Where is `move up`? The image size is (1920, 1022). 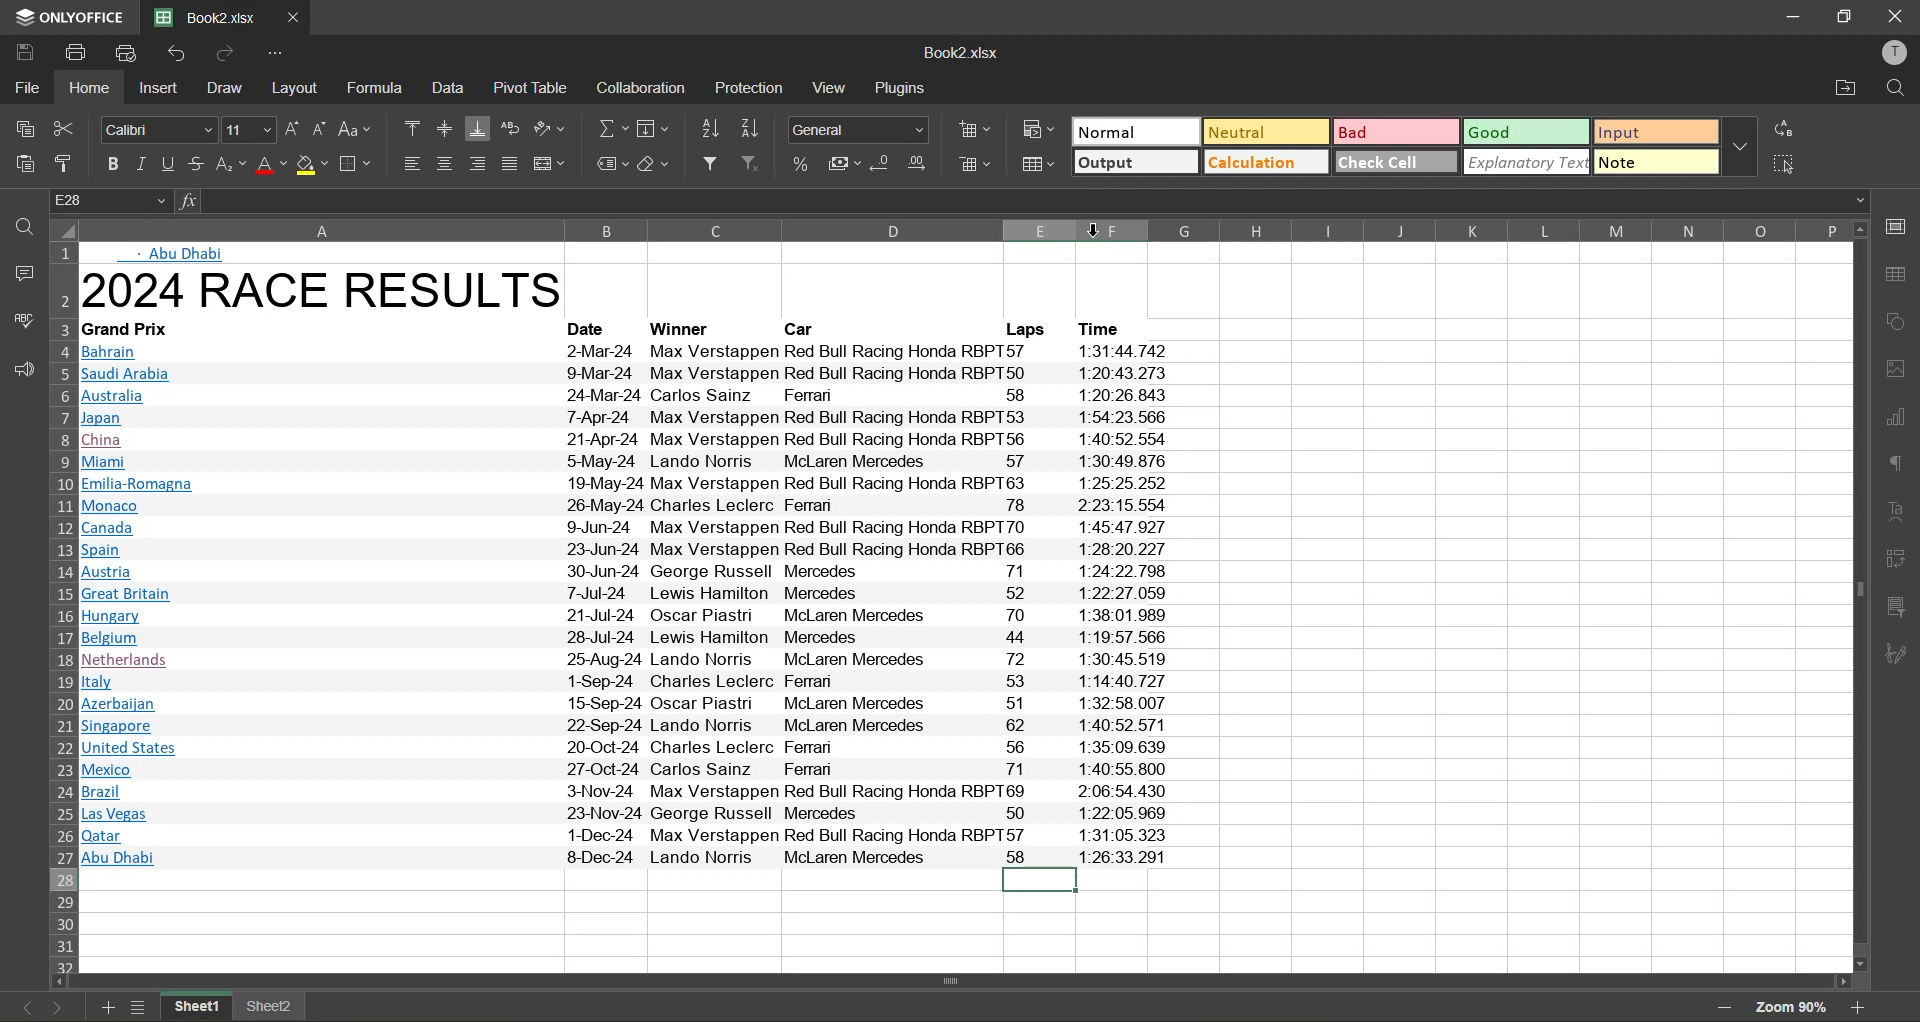
move up is located at coordinates (1862, 228).